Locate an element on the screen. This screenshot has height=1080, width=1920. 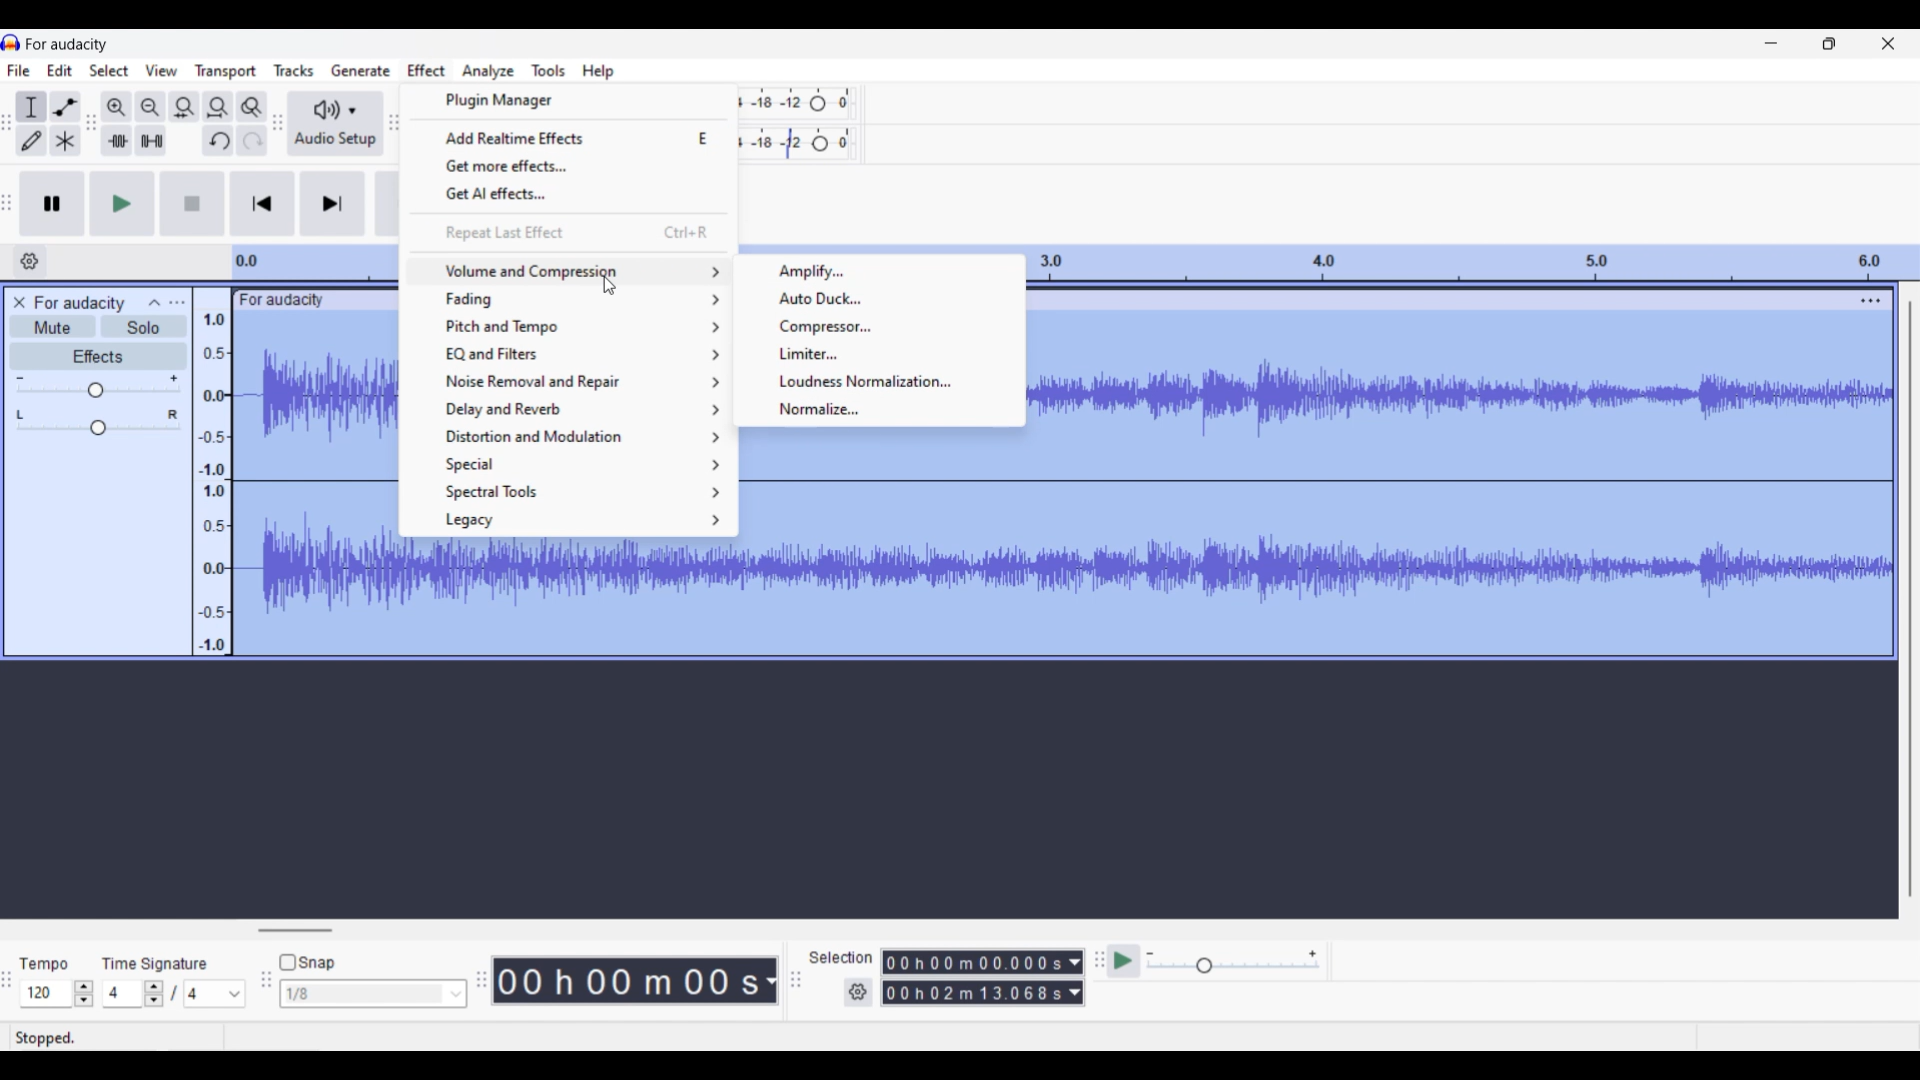
Select menu is located at coordinates (109, 70).